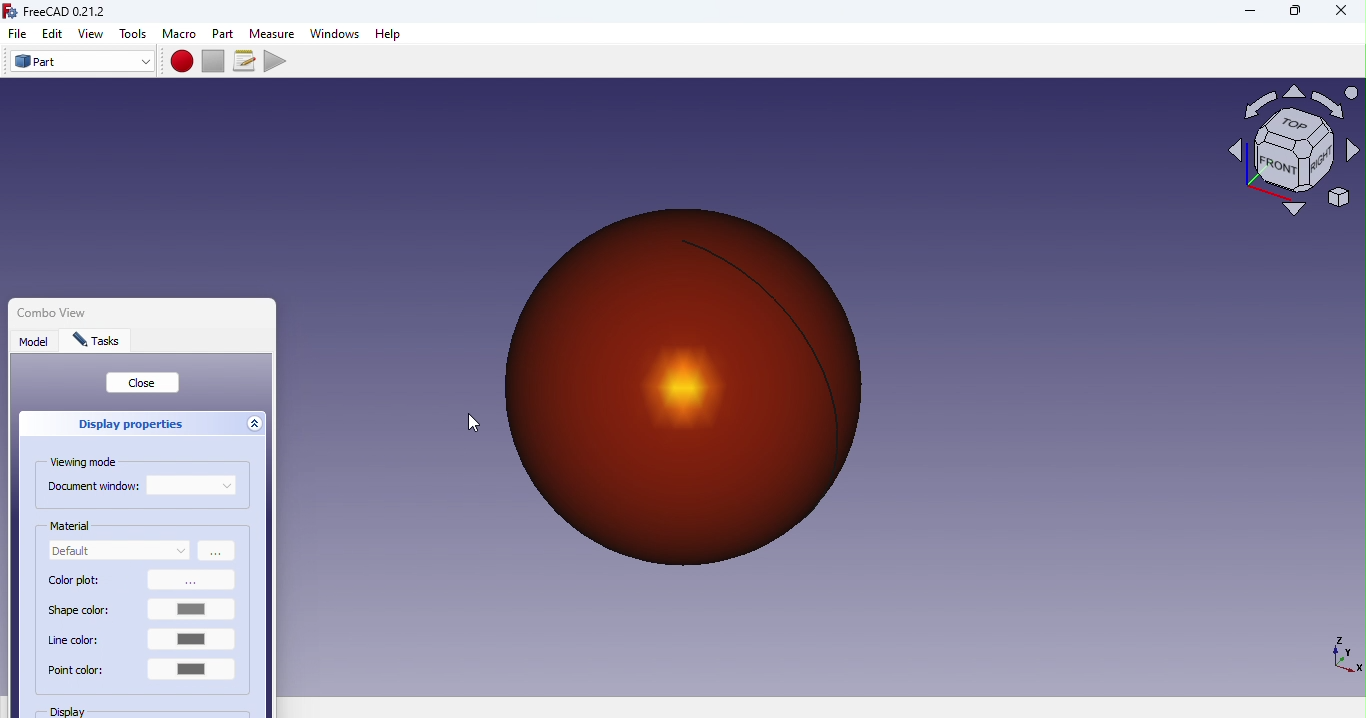 The height and width of the screenshot is (718, 1366). I want to click on Display properties, so click(125, 424).